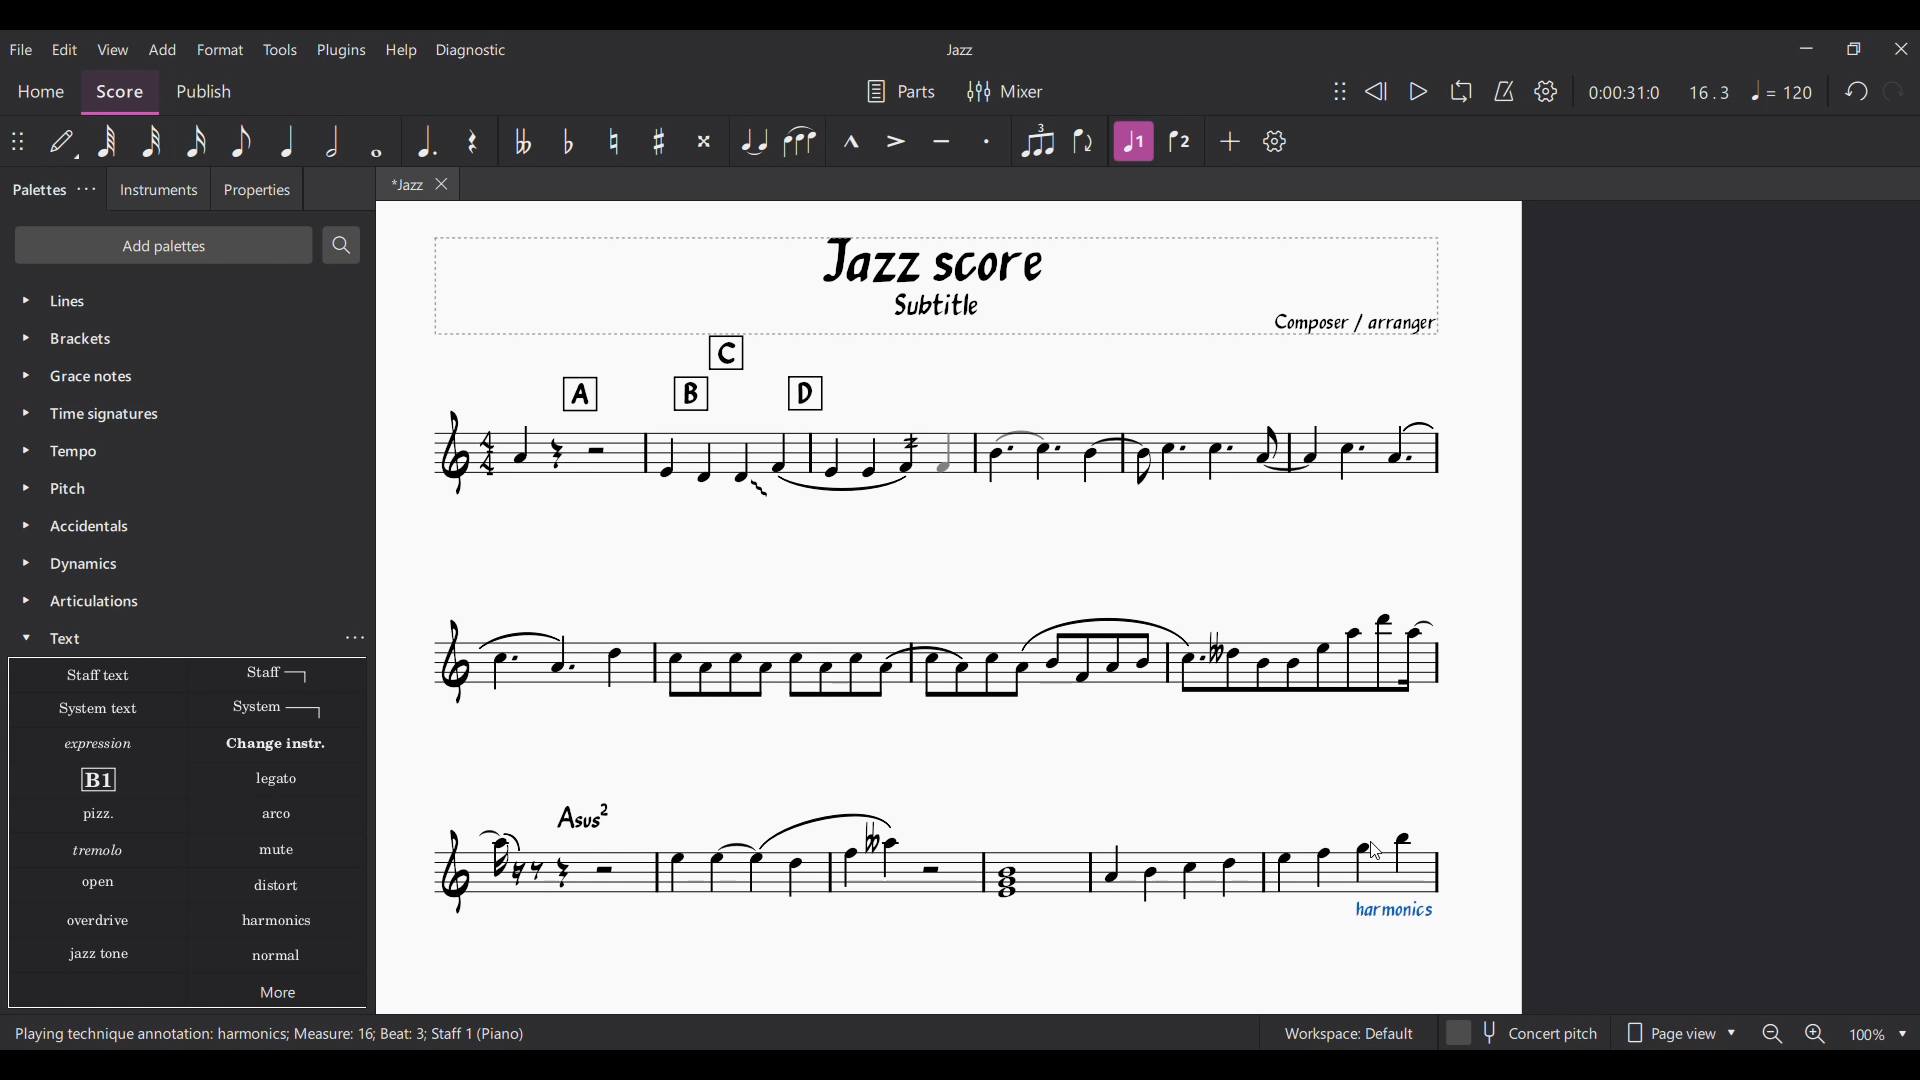 Image resolution: width=1920 pixels, height=1080 pixels. I want to click on Time, so click(130, 414).